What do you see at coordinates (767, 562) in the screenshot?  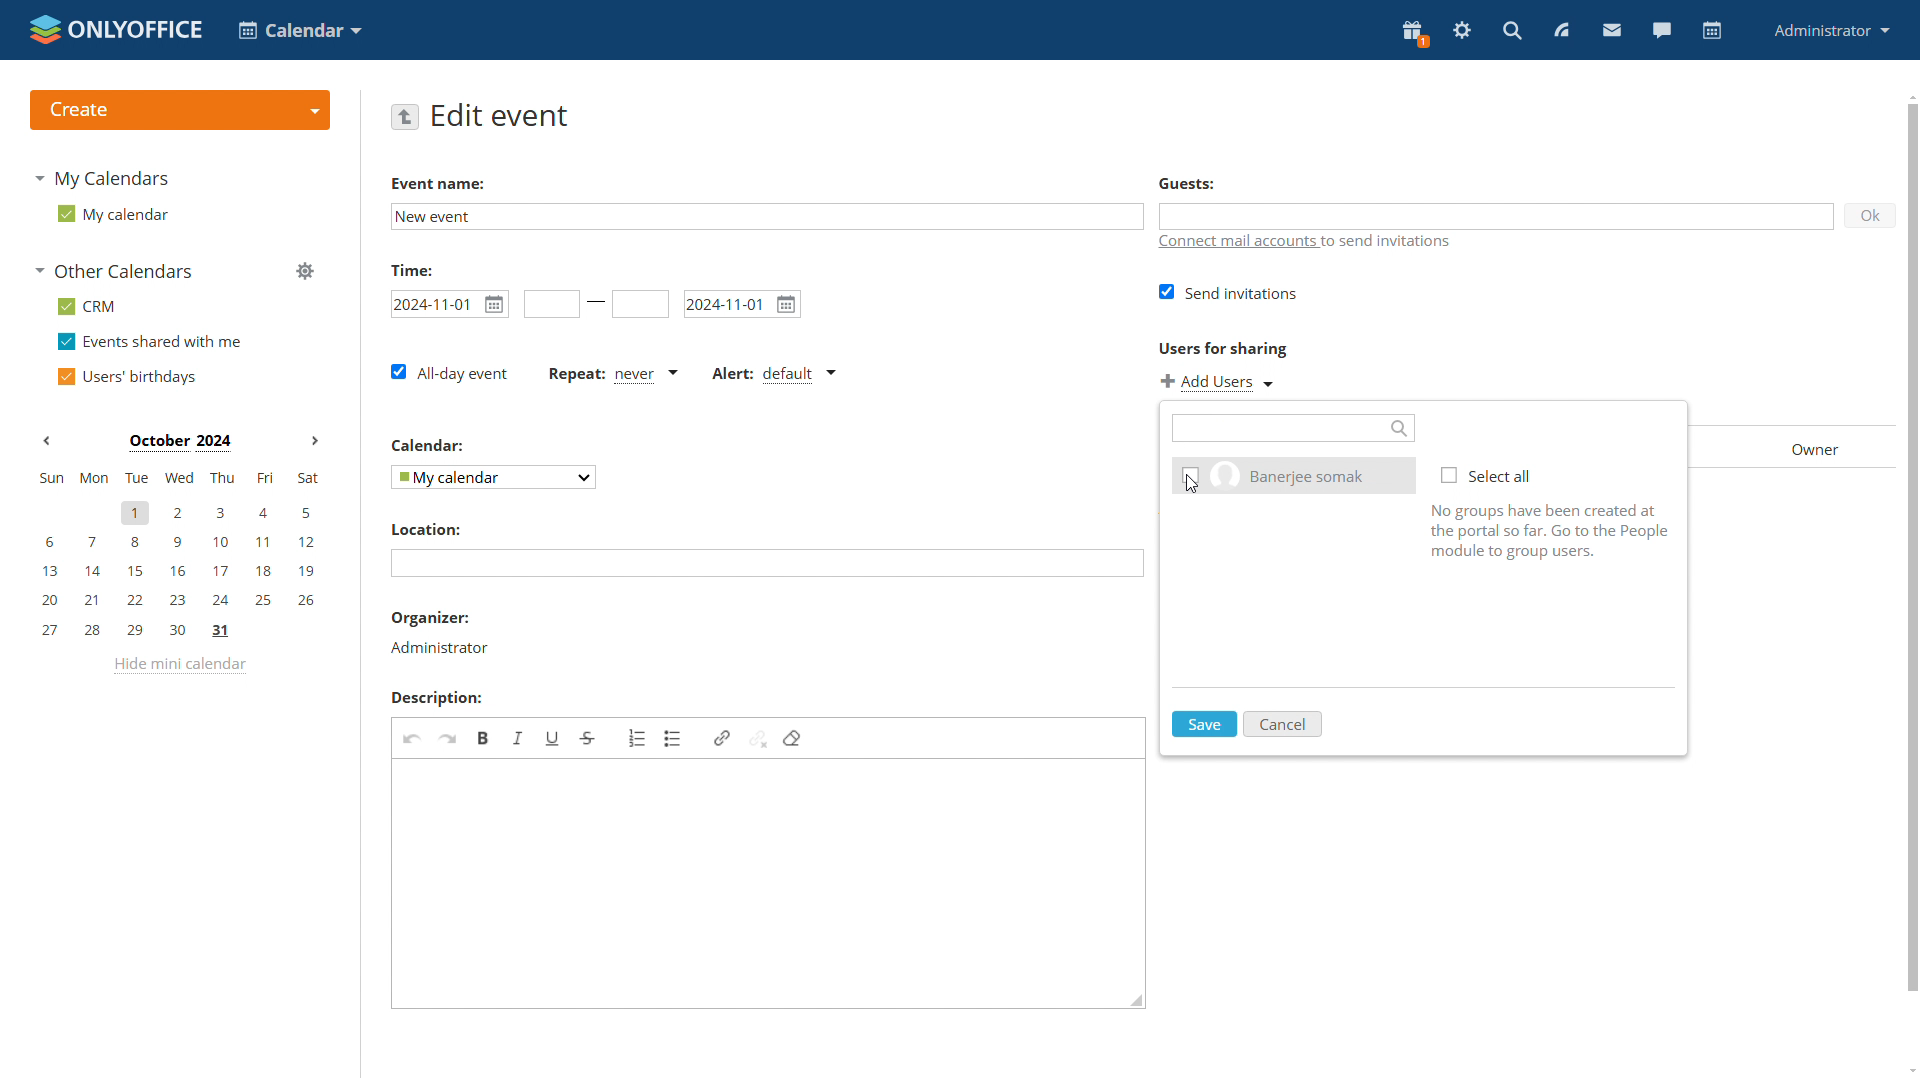 I see `add location` at bounding box center [767, 562].